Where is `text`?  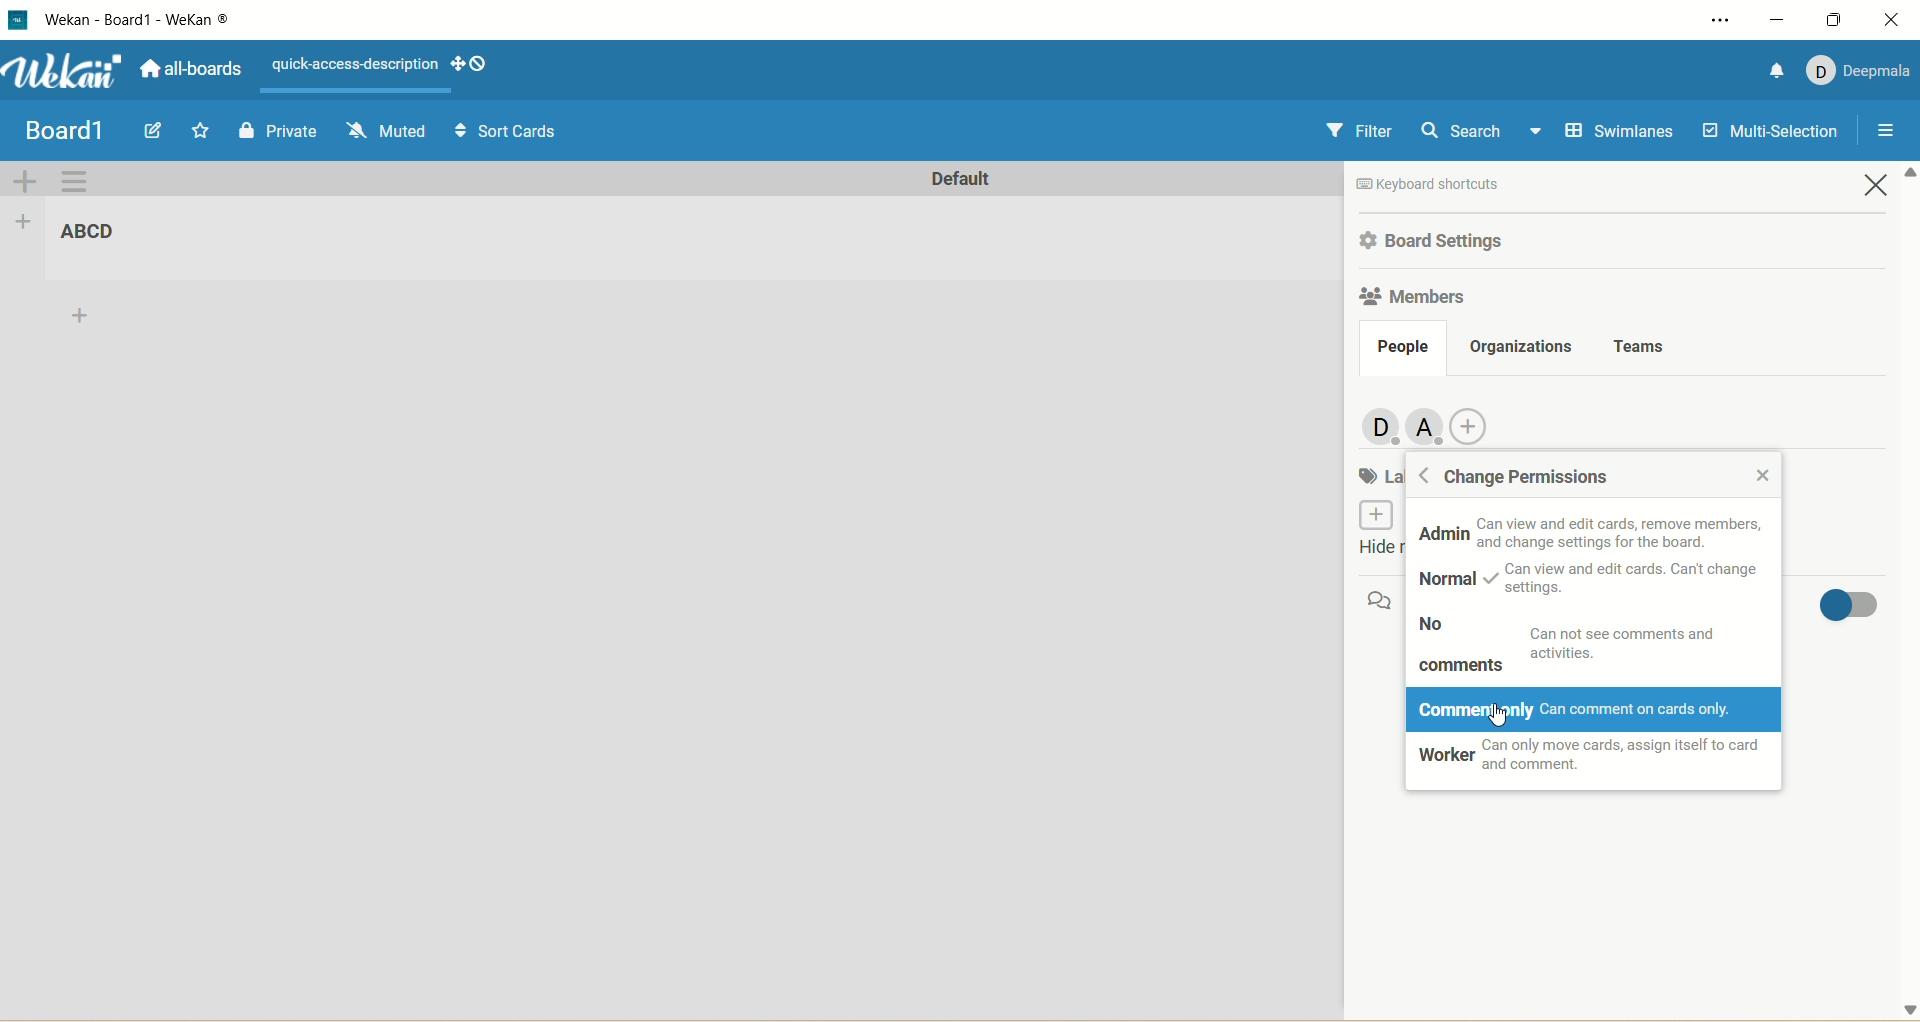
text is located at coordinates (350, 62).